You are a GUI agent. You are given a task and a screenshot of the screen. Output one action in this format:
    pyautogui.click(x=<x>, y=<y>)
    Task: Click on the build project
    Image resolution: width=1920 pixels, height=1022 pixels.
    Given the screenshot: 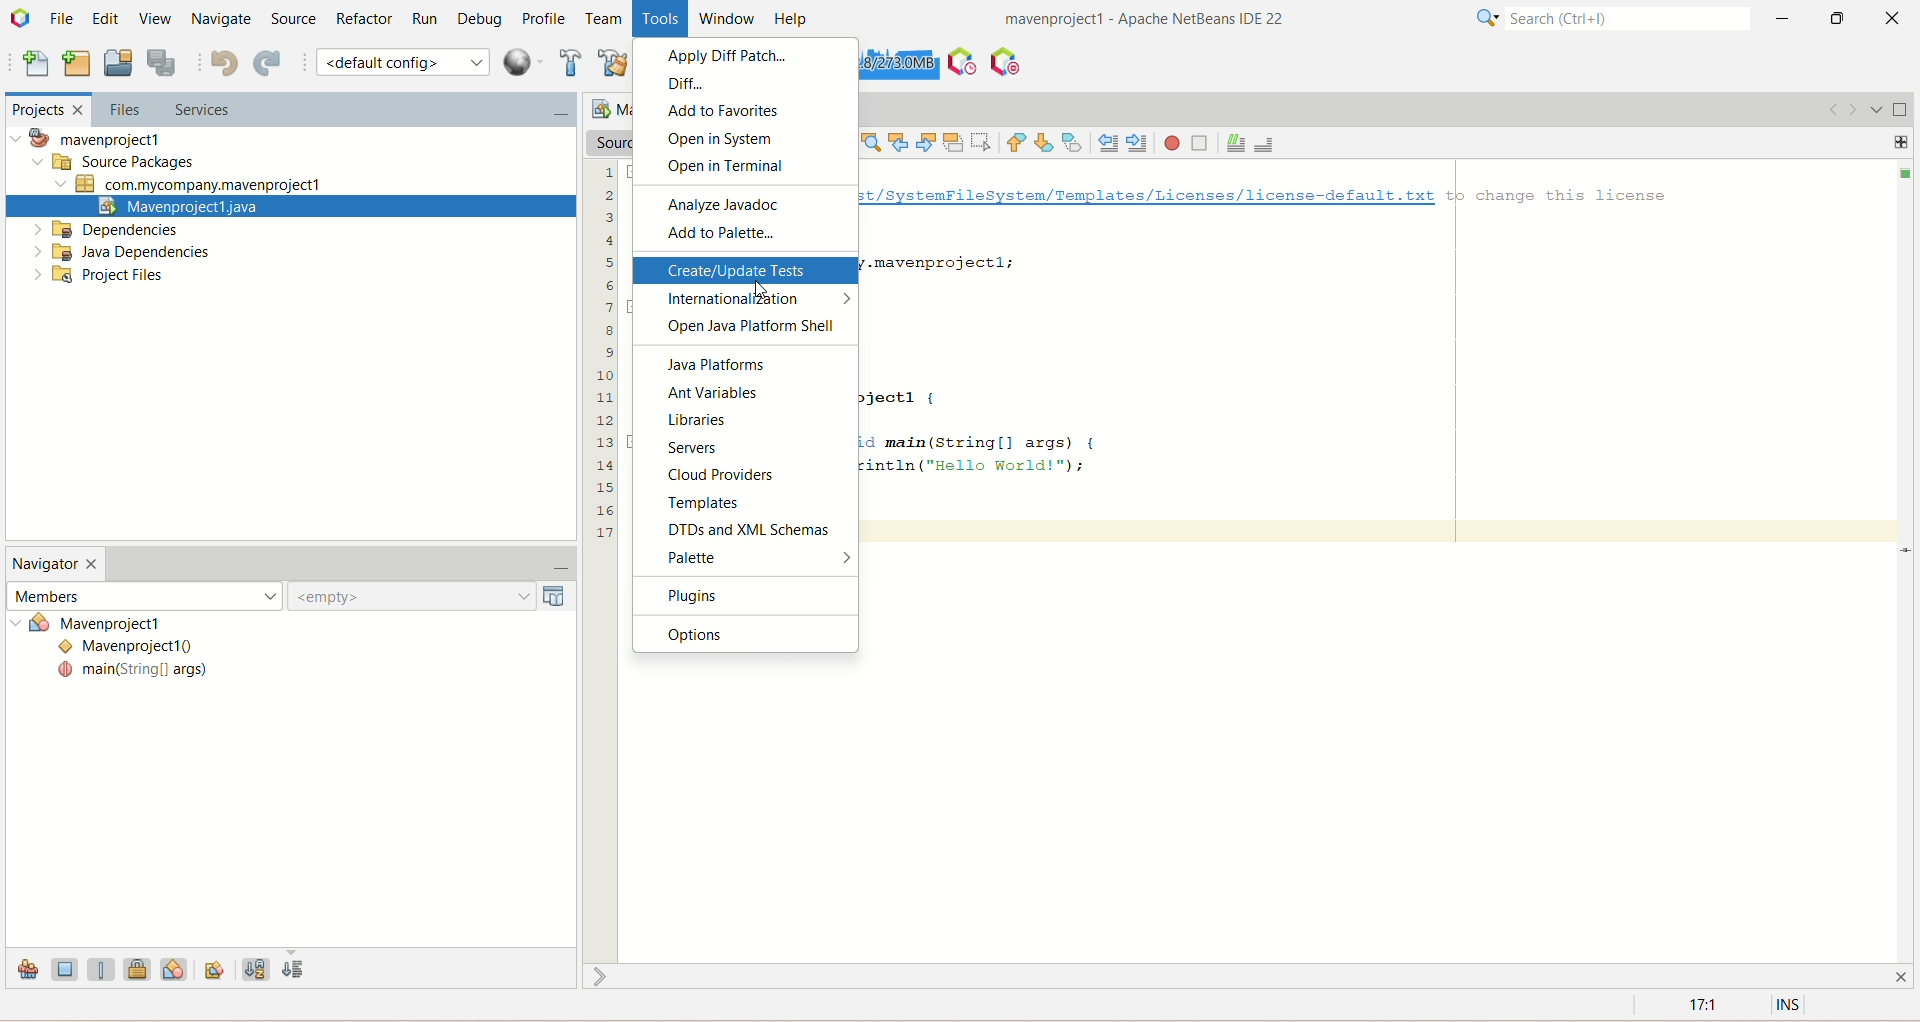 What is the action you would take?
    pyautogui.click(x=567, y=62)
    